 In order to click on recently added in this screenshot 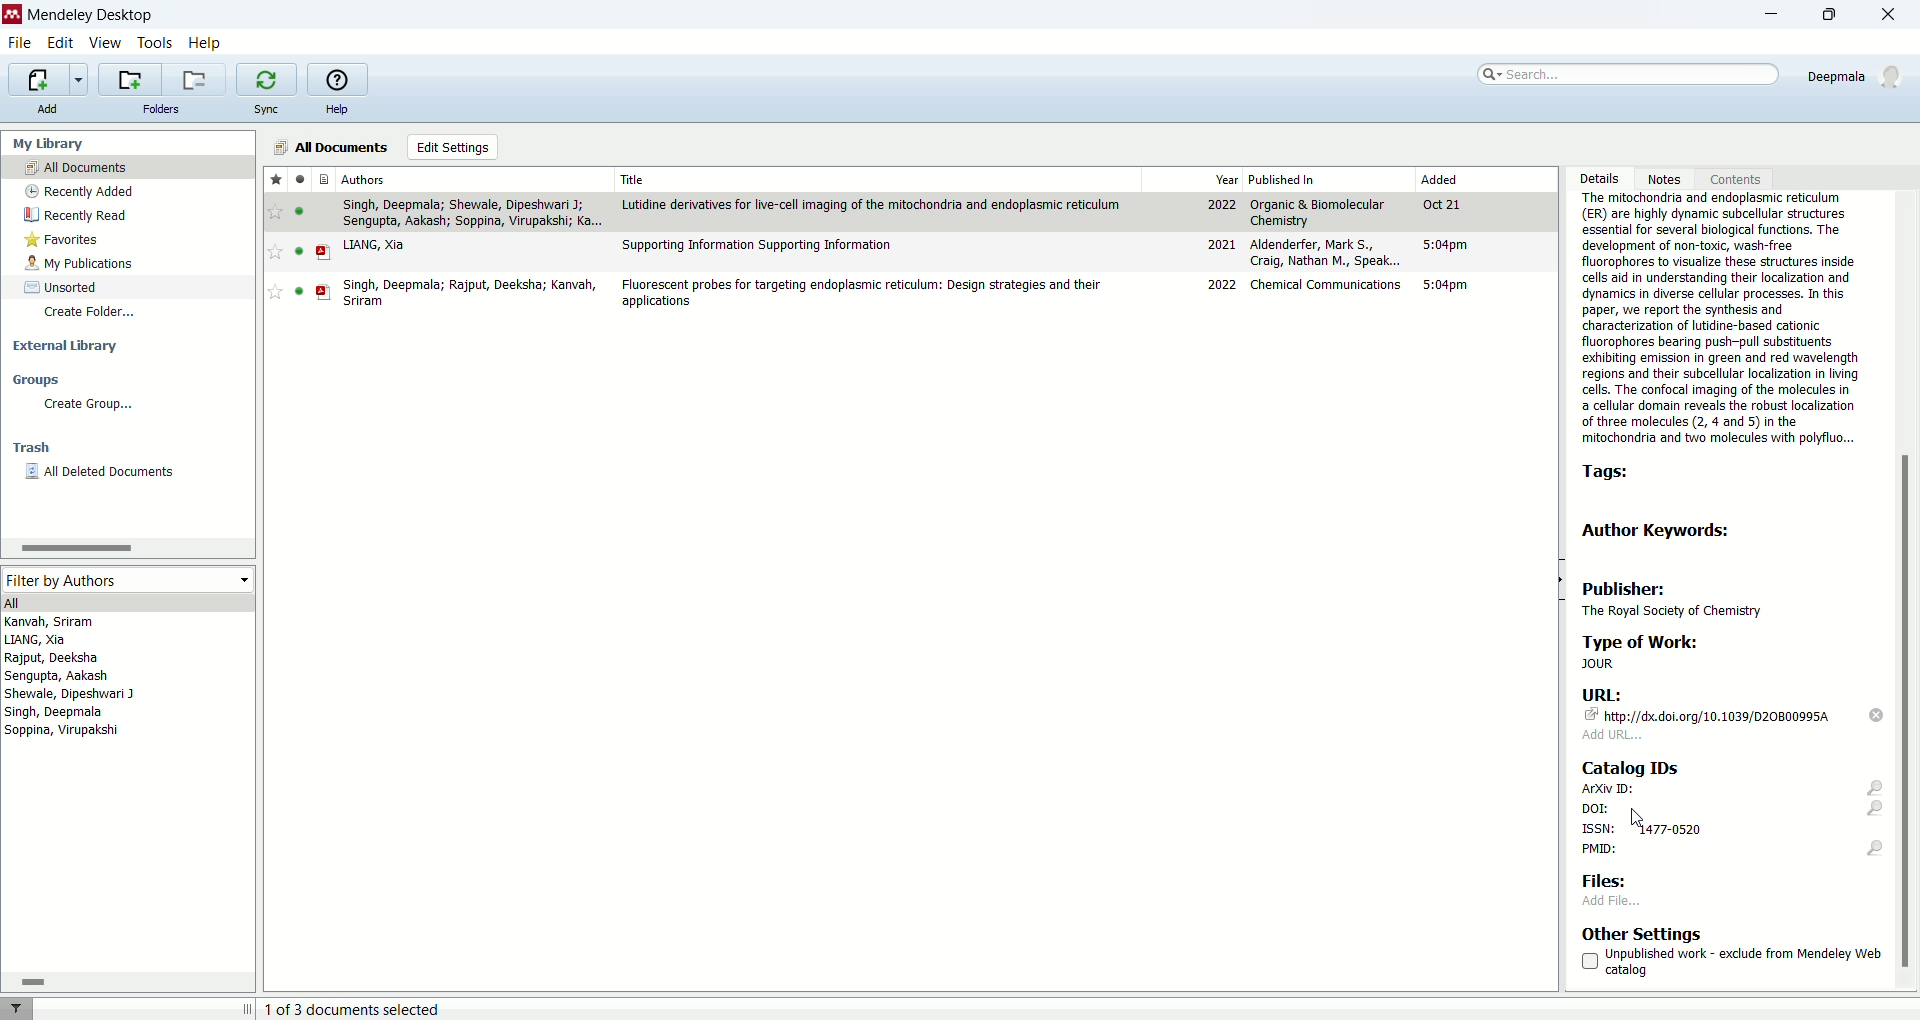, I will do `click(77, 191)`.